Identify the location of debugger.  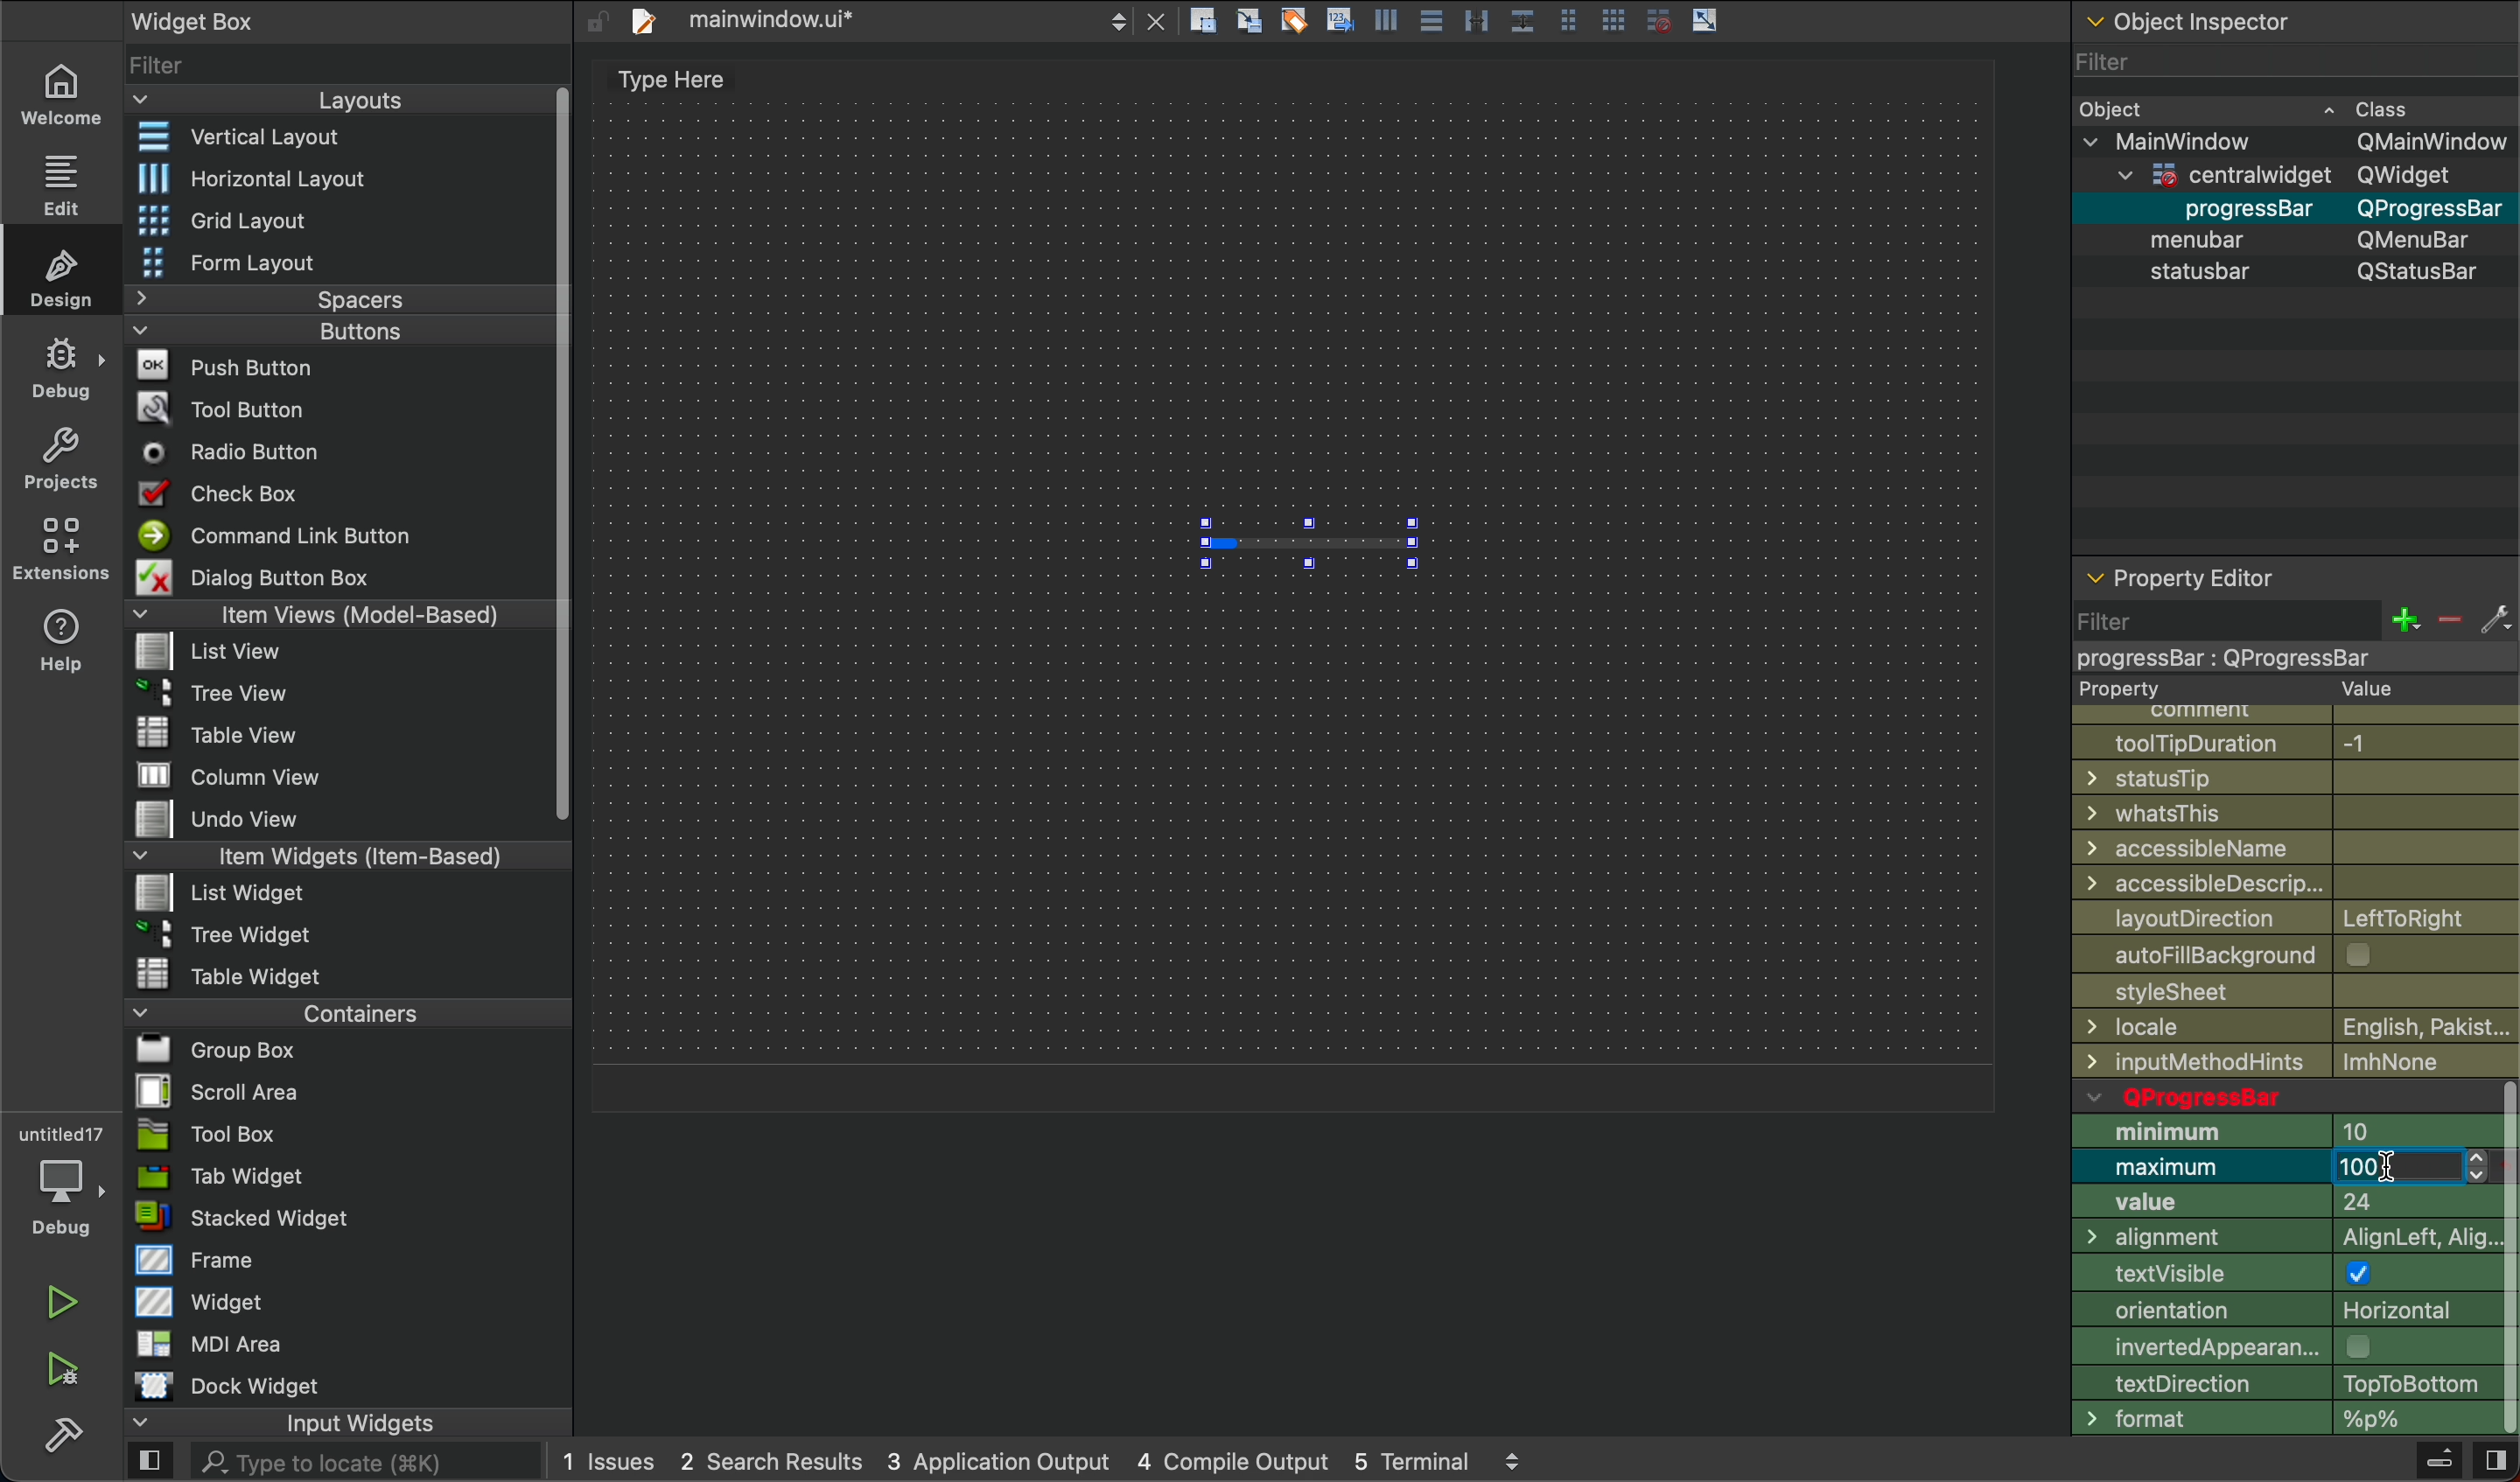
(60, 1177).